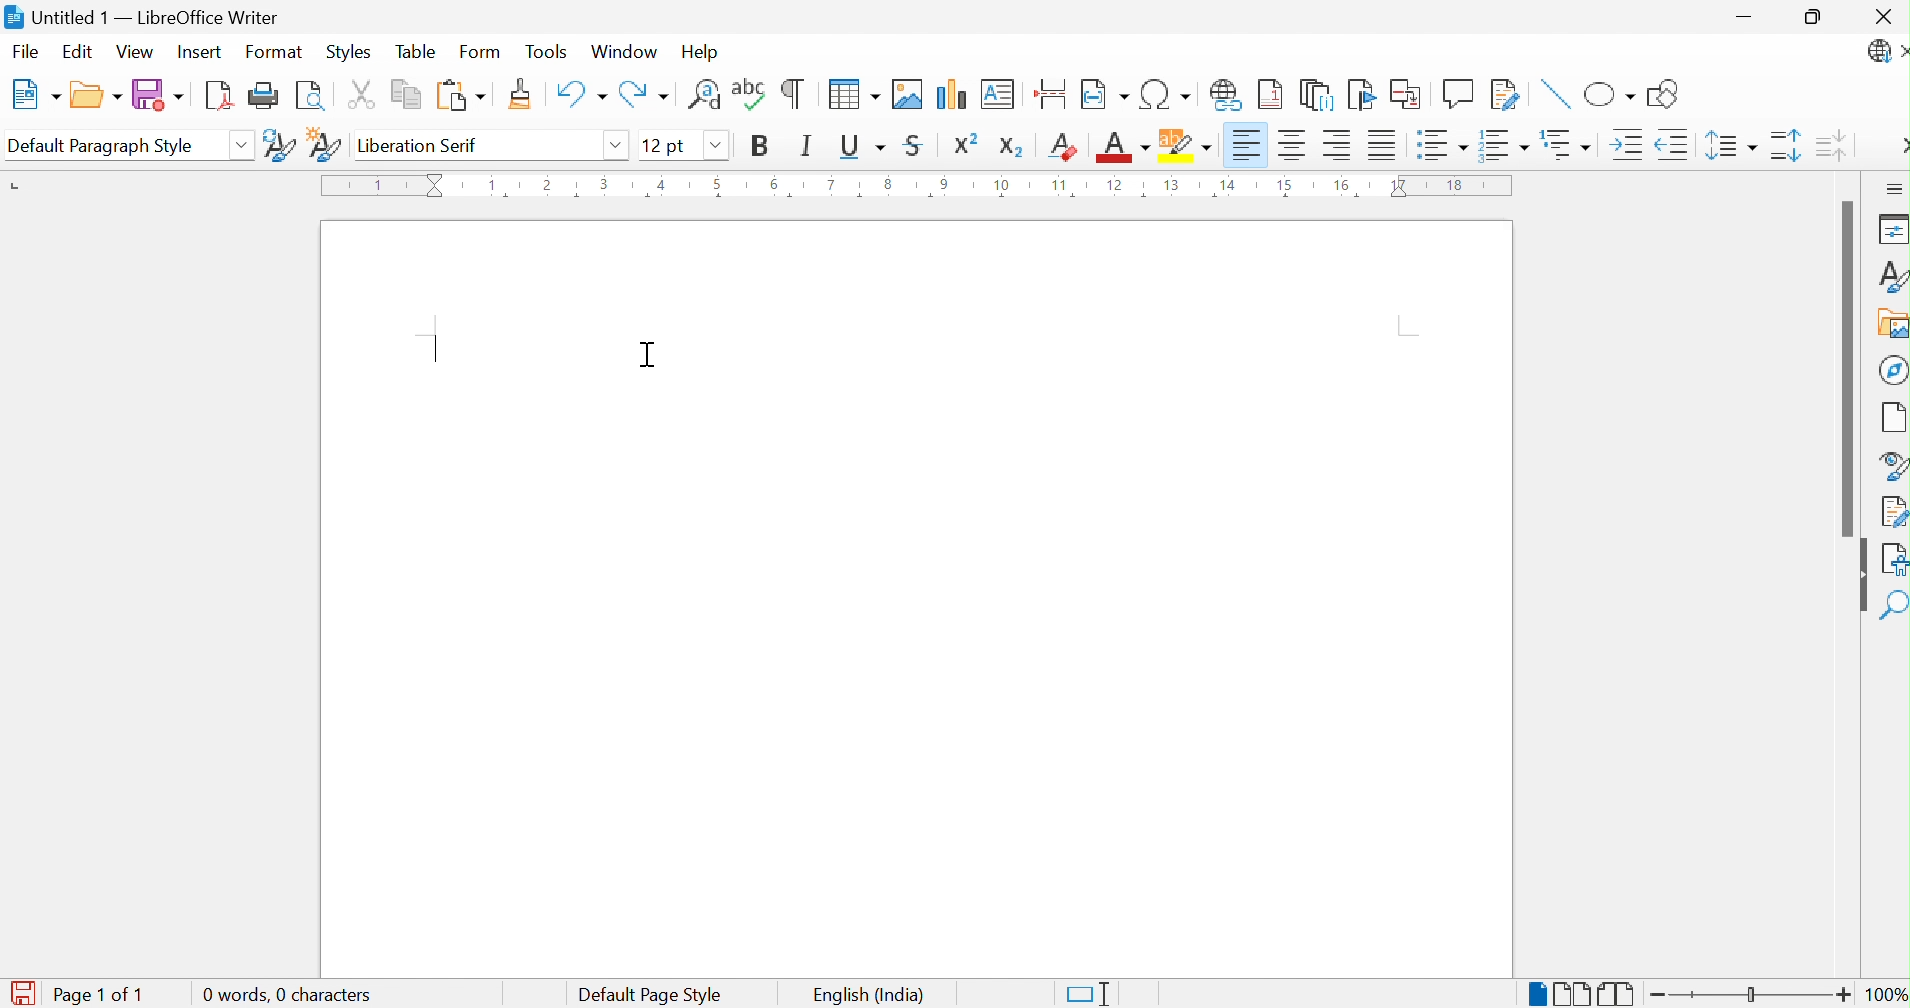  I want to click on Style Navigator, so click(1889, 465).